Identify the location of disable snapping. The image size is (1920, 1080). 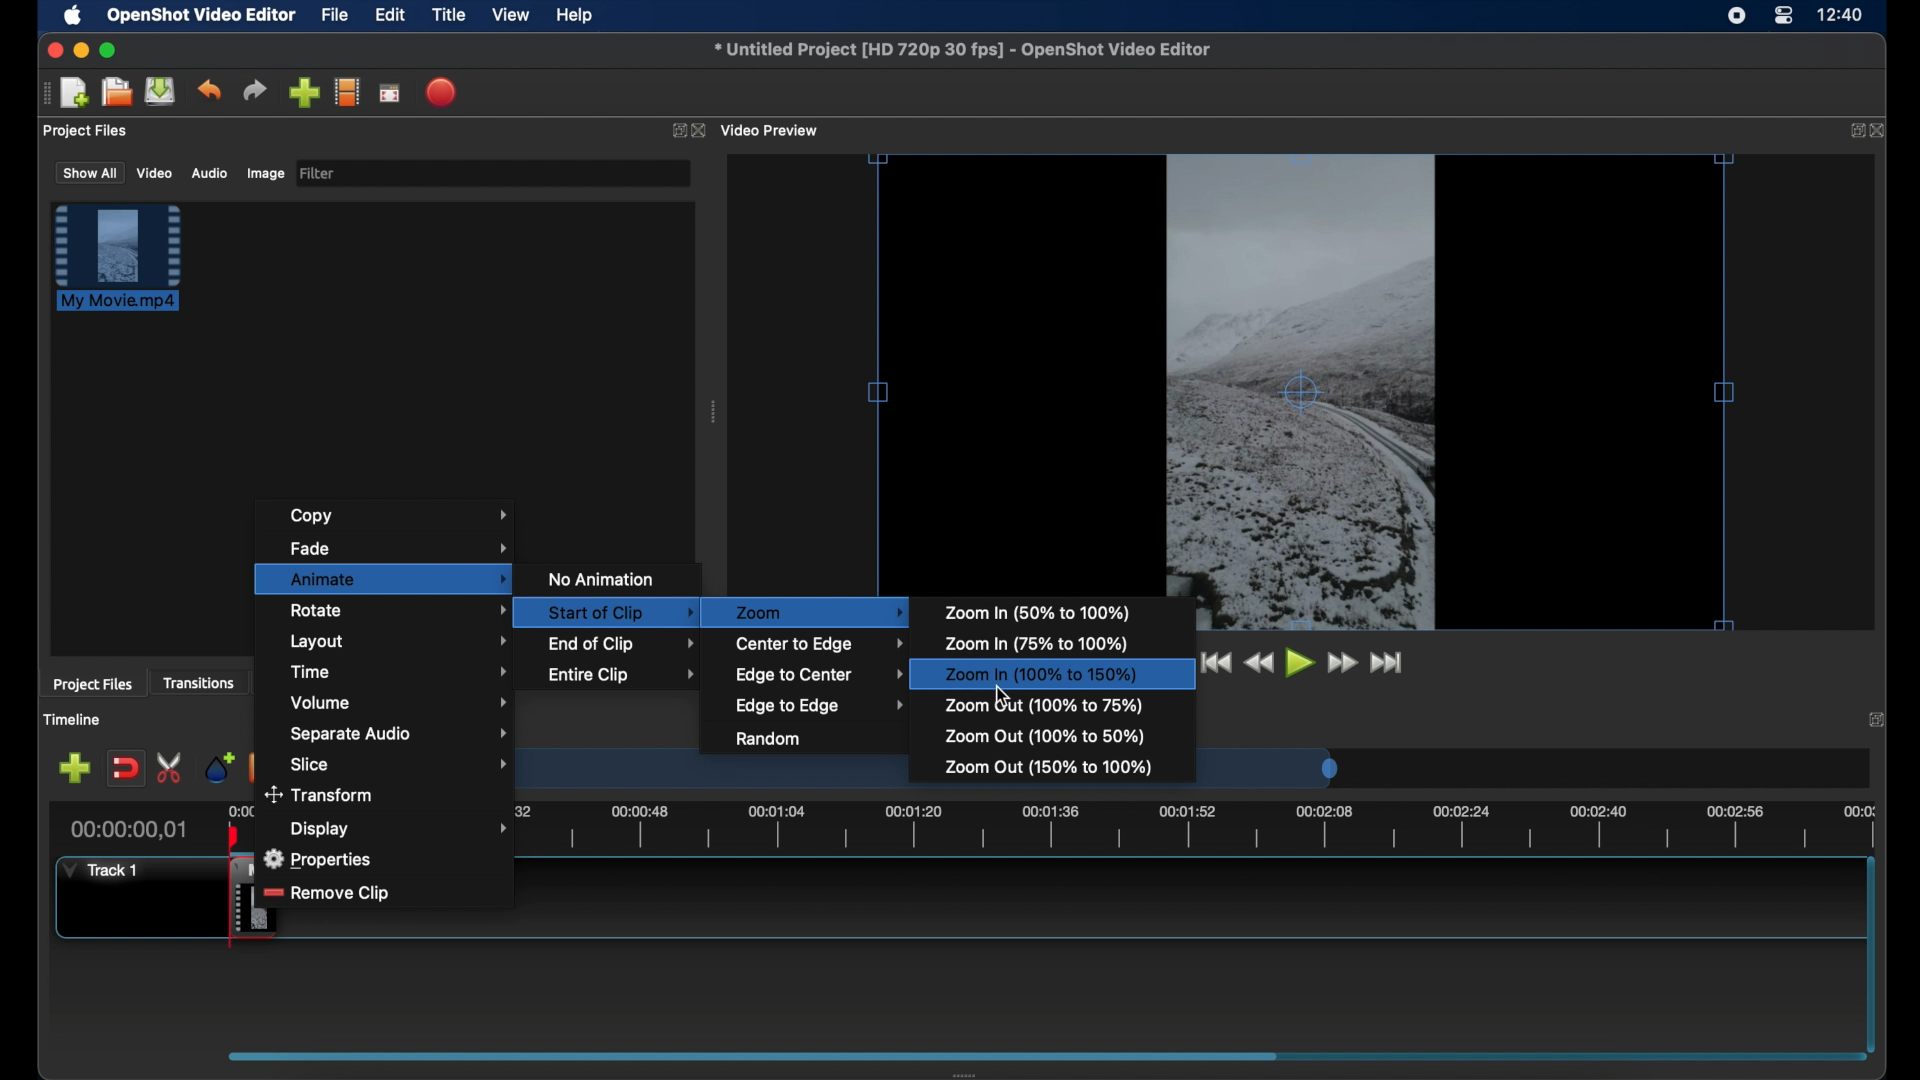
(125, 769).